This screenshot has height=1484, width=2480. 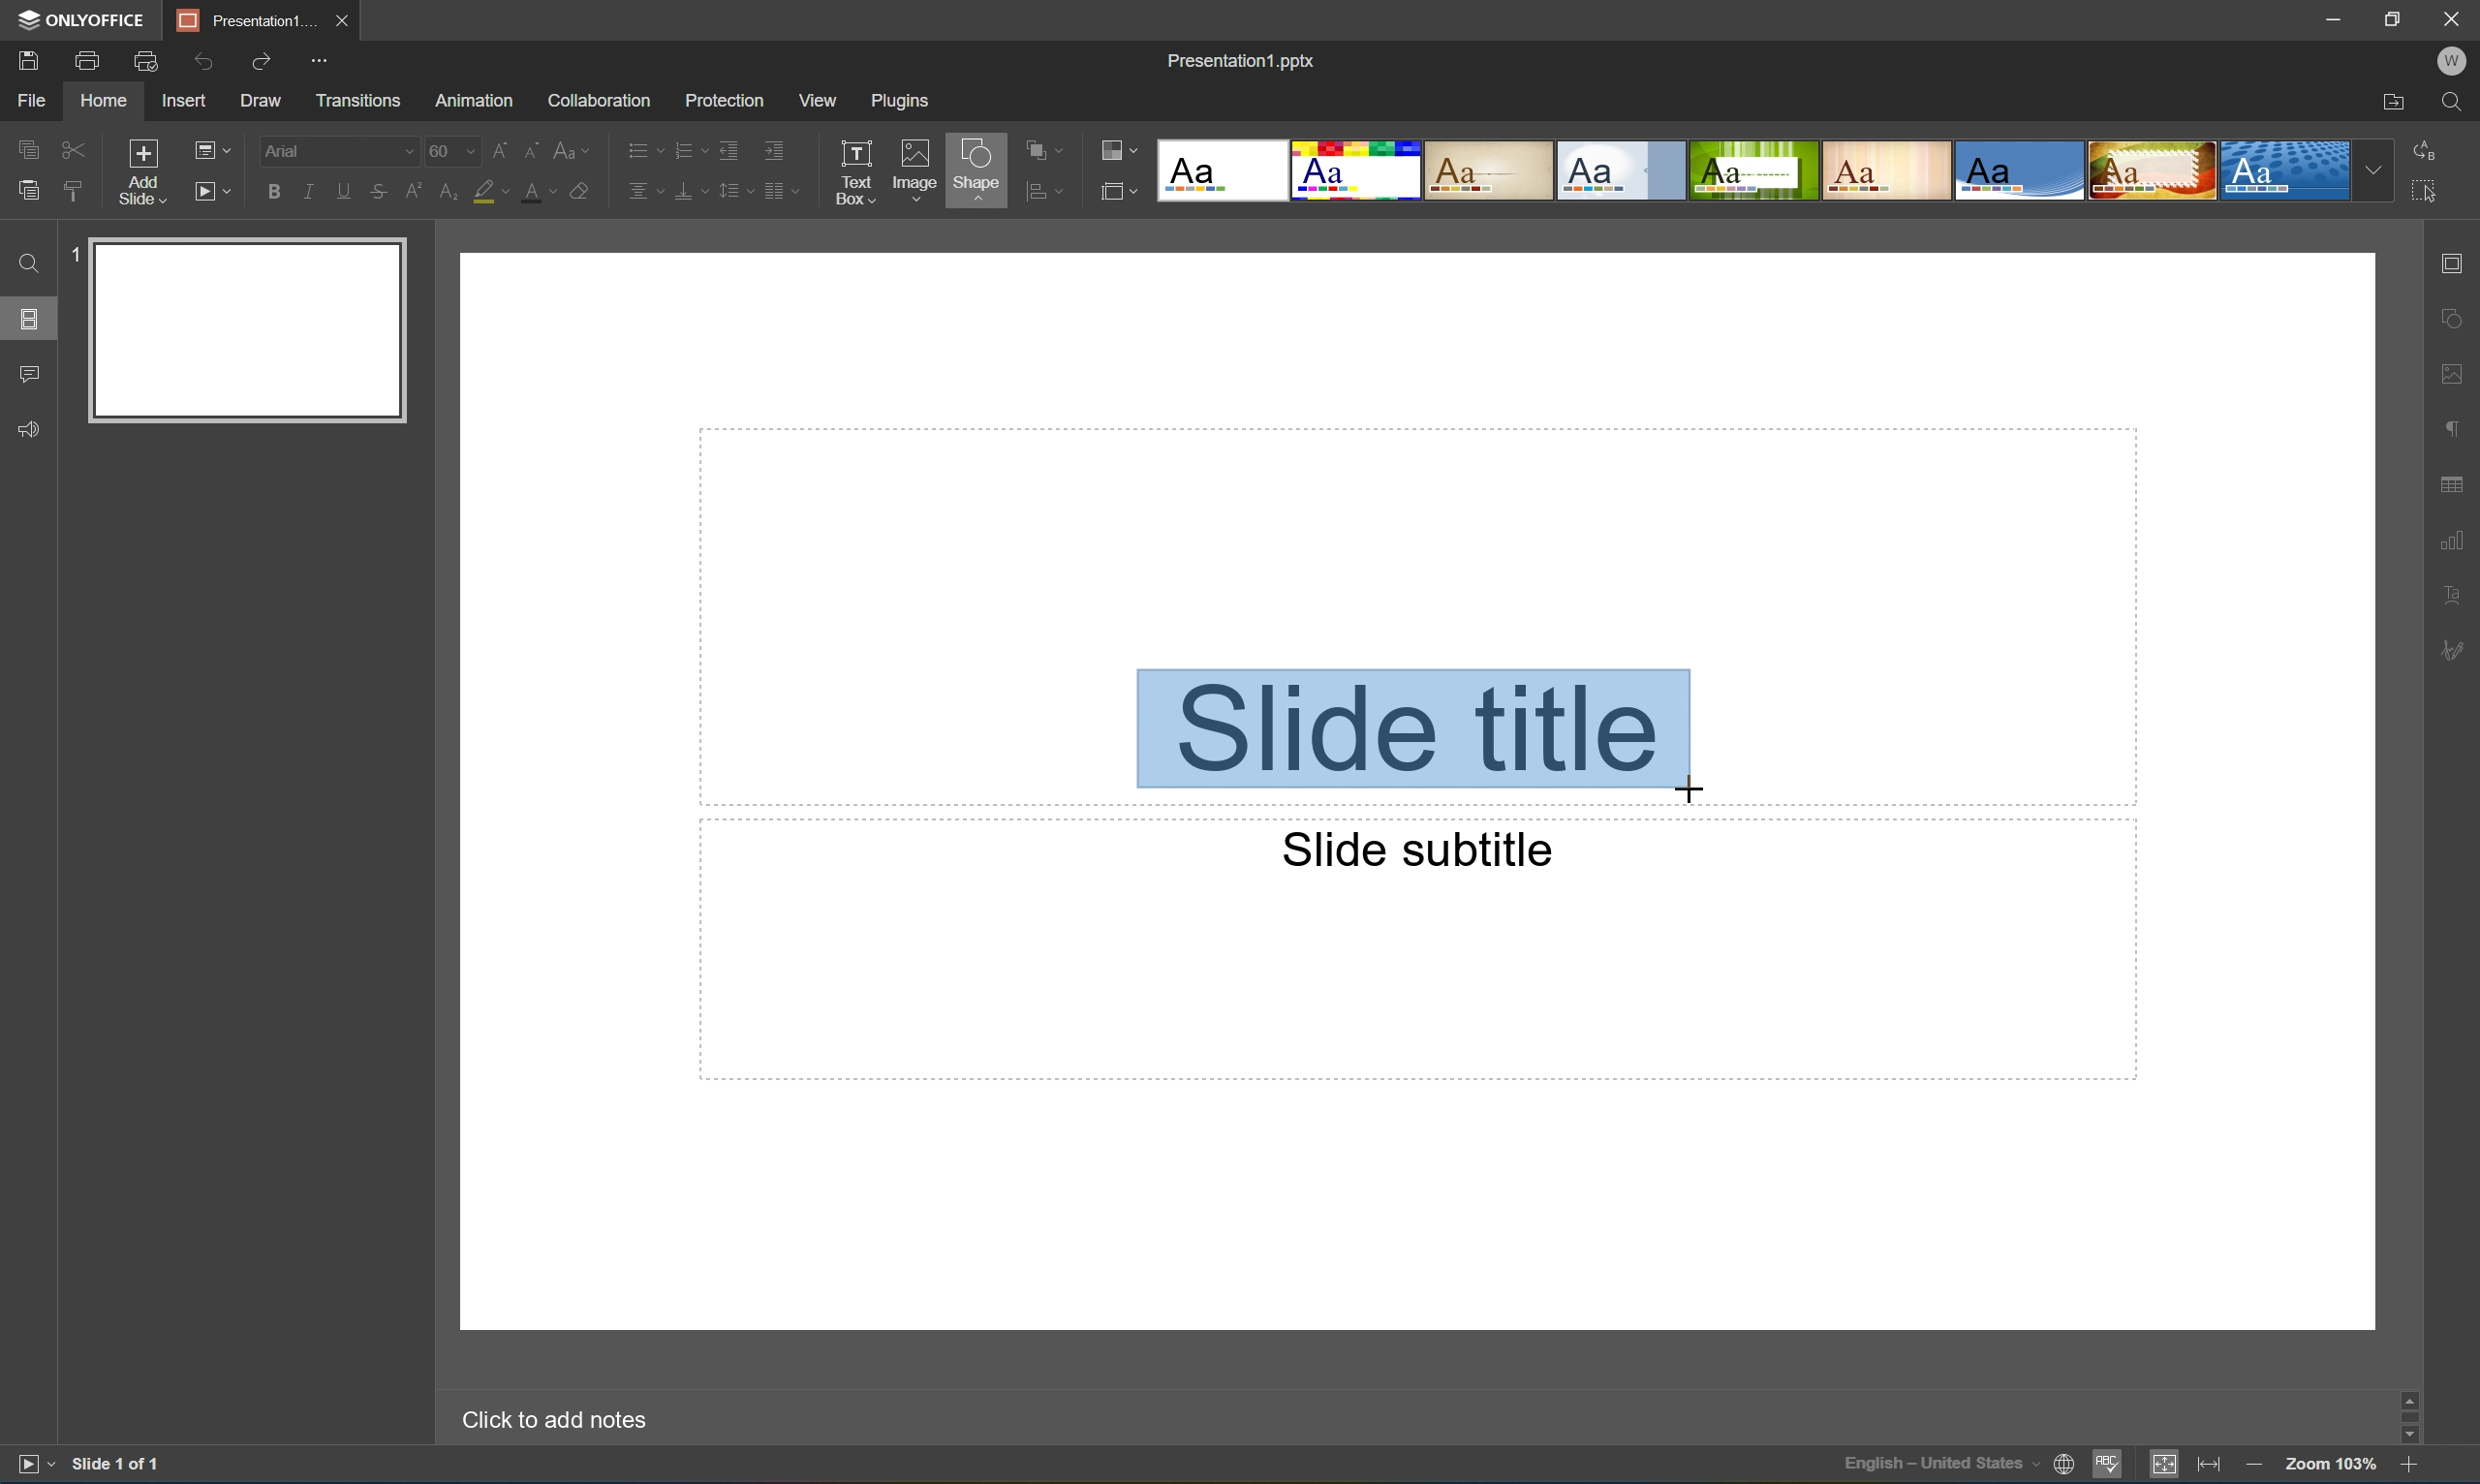 What do you see at coordinates (543, 194) in the screenshot?
I see `Font color` at bounding box center [543, 194].